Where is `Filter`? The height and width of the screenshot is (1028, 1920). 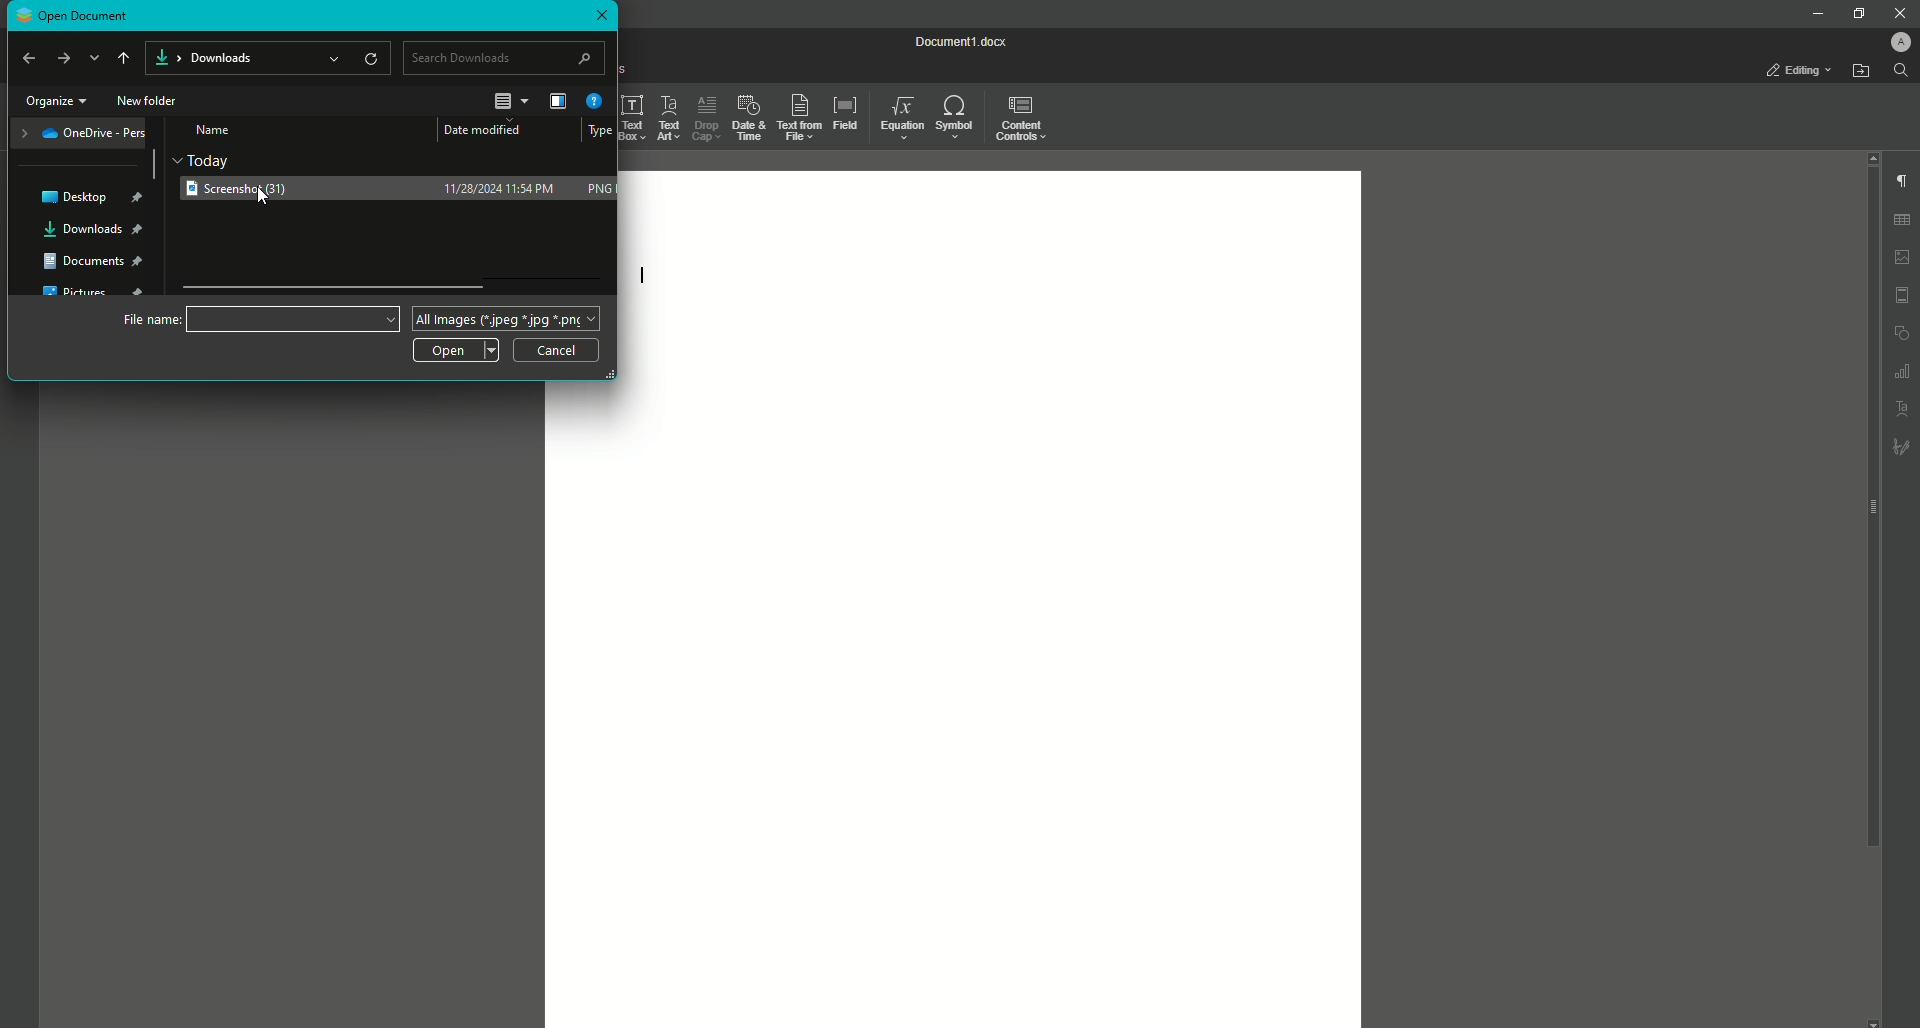 Filter is located at coordinates (560, 100).